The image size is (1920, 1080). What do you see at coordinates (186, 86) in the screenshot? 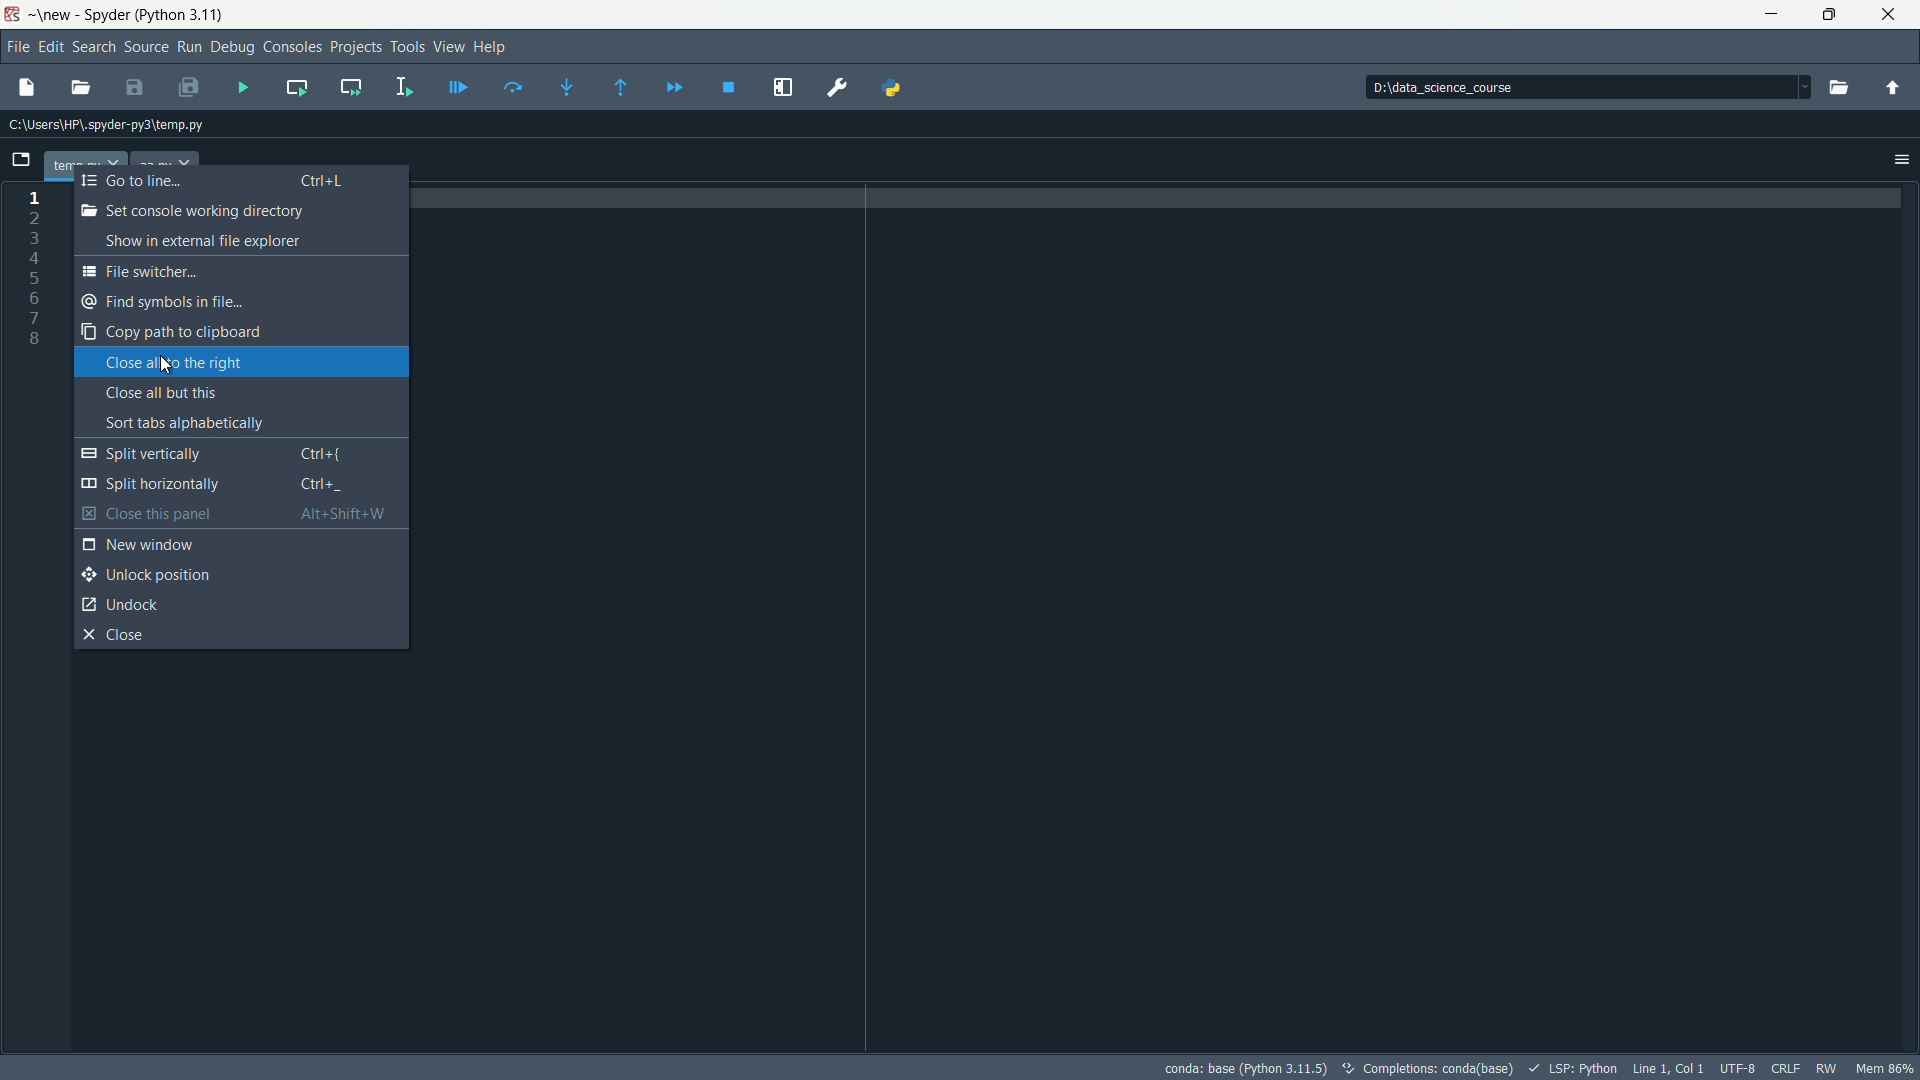
I see `save all files` at bounding box center [186, 86].